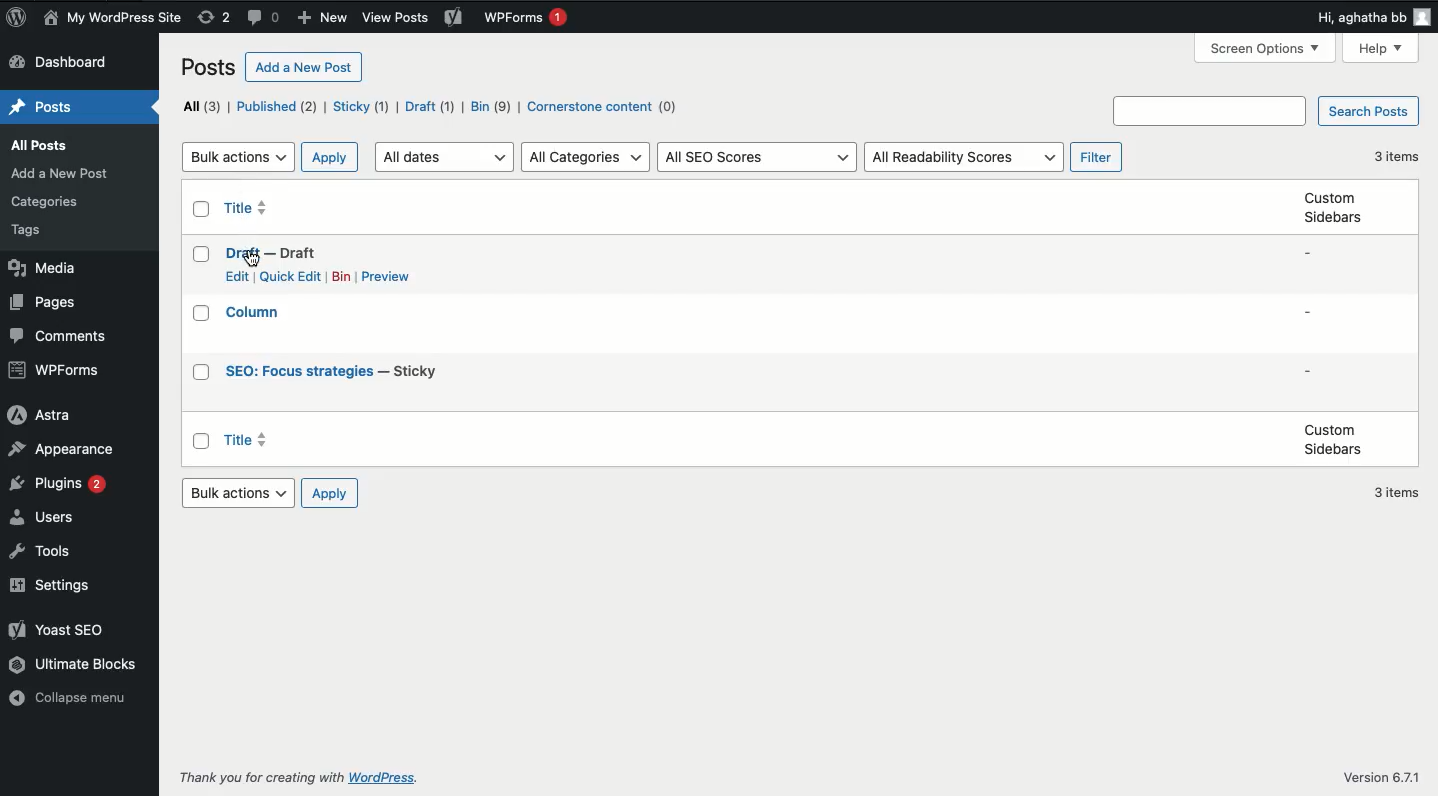 The image size is (1438, 796). What do you see at coordinates (1380, 48) in the screenshot?
I see `Help` at bounding box center [1380, 48].